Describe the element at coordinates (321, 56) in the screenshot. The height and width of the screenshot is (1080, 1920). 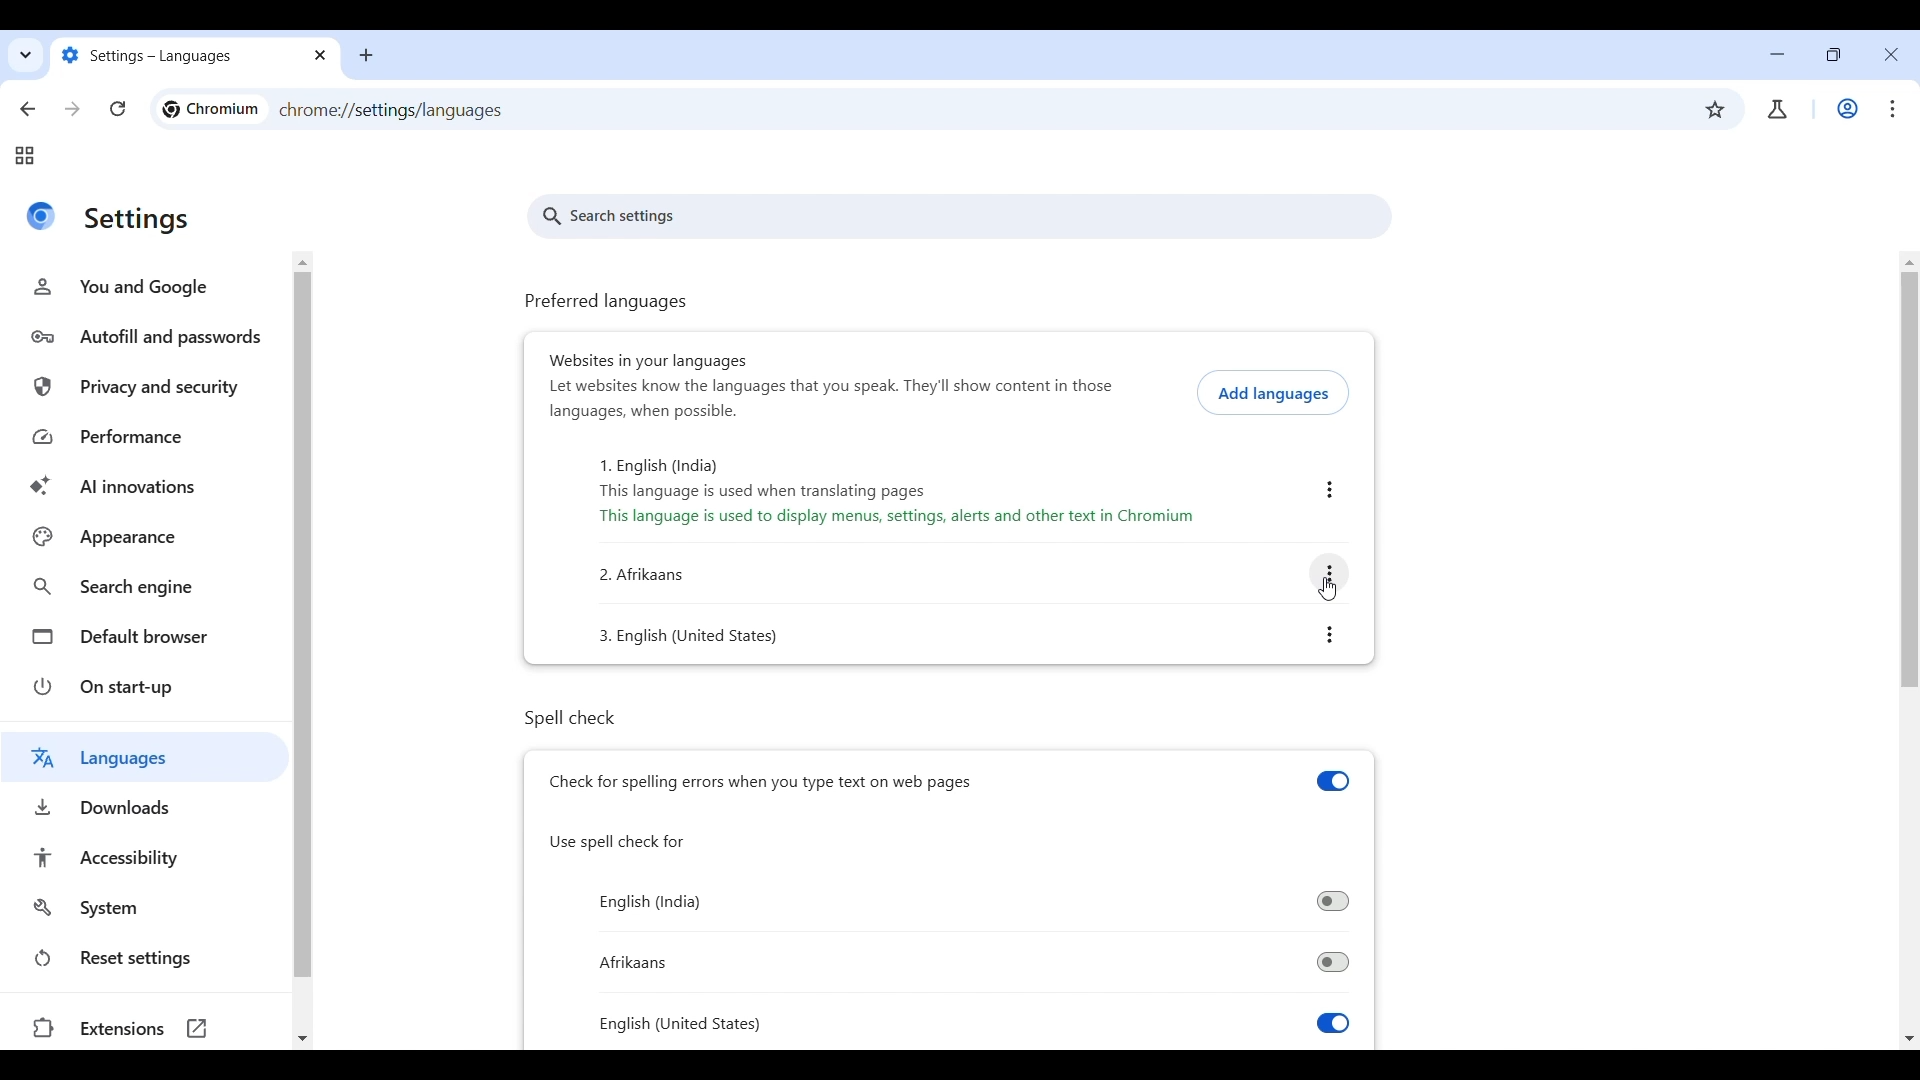
I see `close tab` at that location.